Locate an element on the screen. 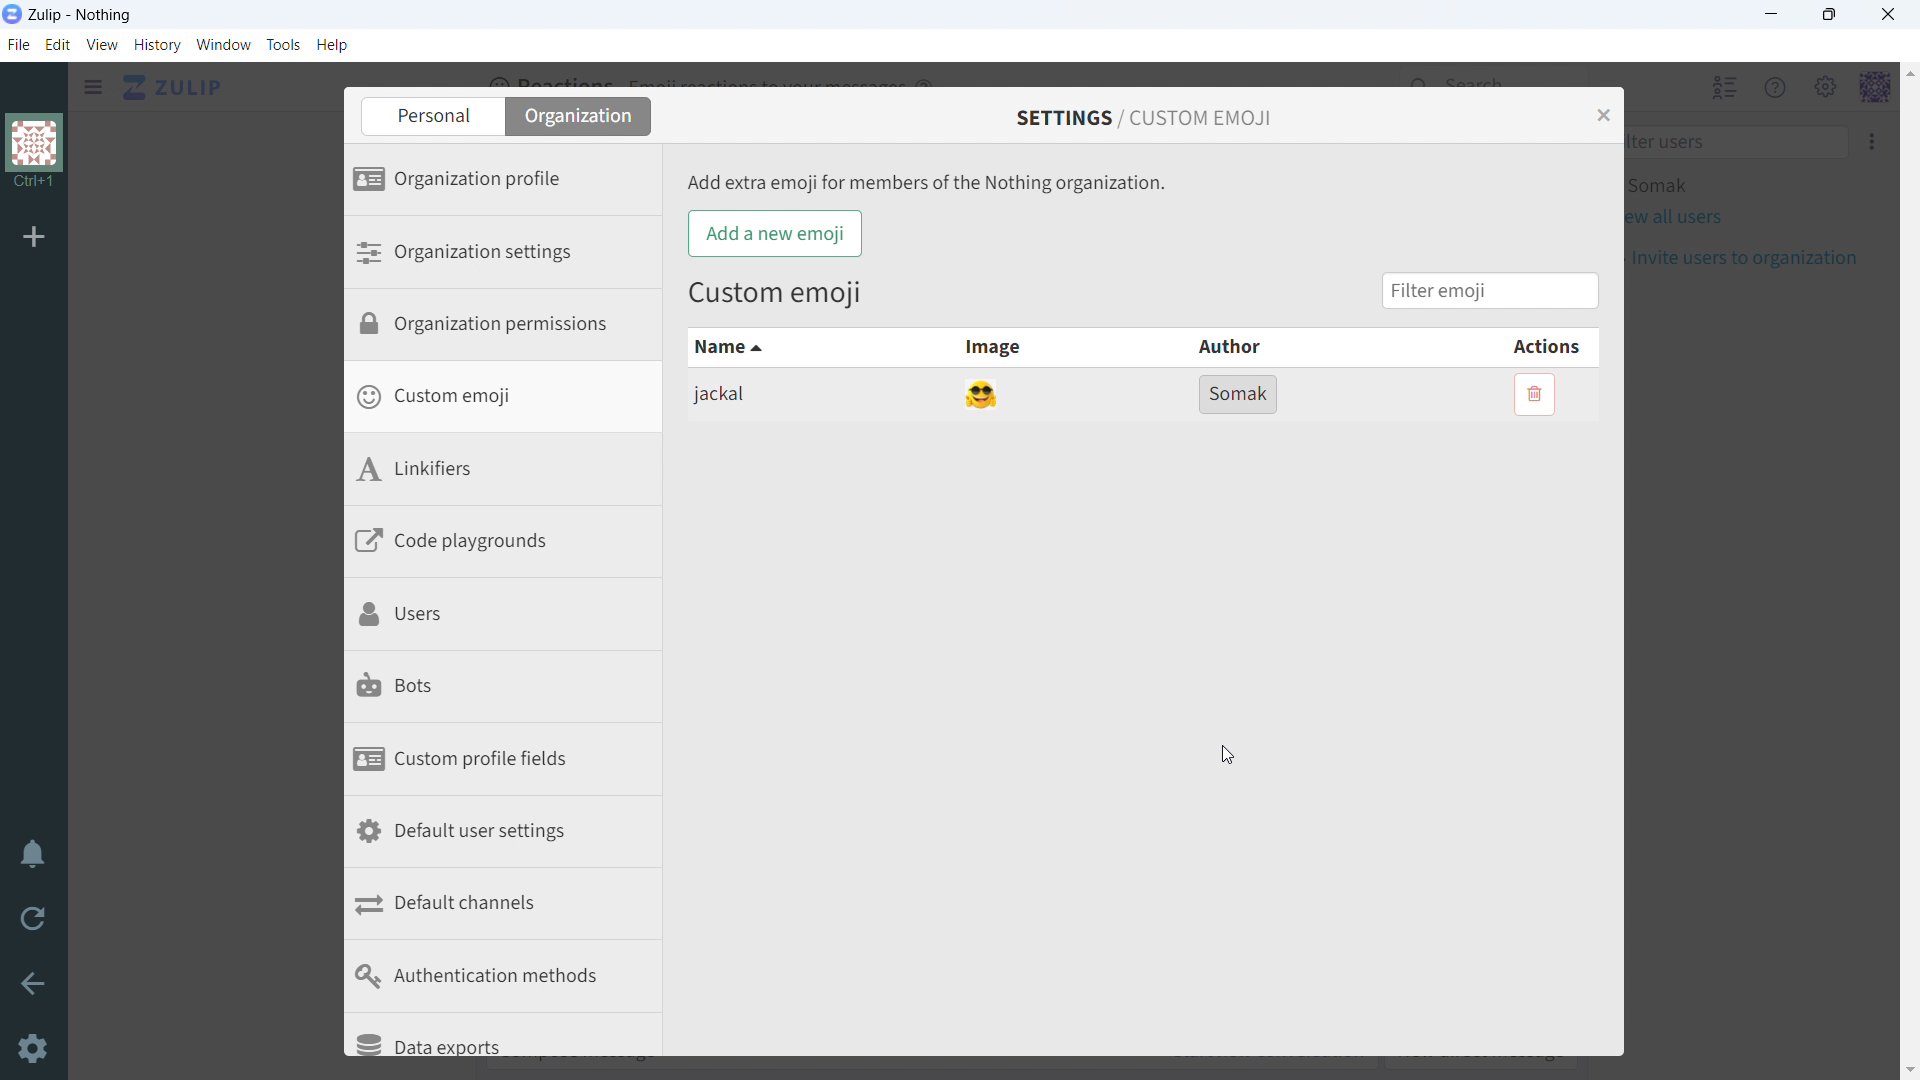 This screenshot has width=1920, height=1080. actions is located at coordinates (1480, 347).